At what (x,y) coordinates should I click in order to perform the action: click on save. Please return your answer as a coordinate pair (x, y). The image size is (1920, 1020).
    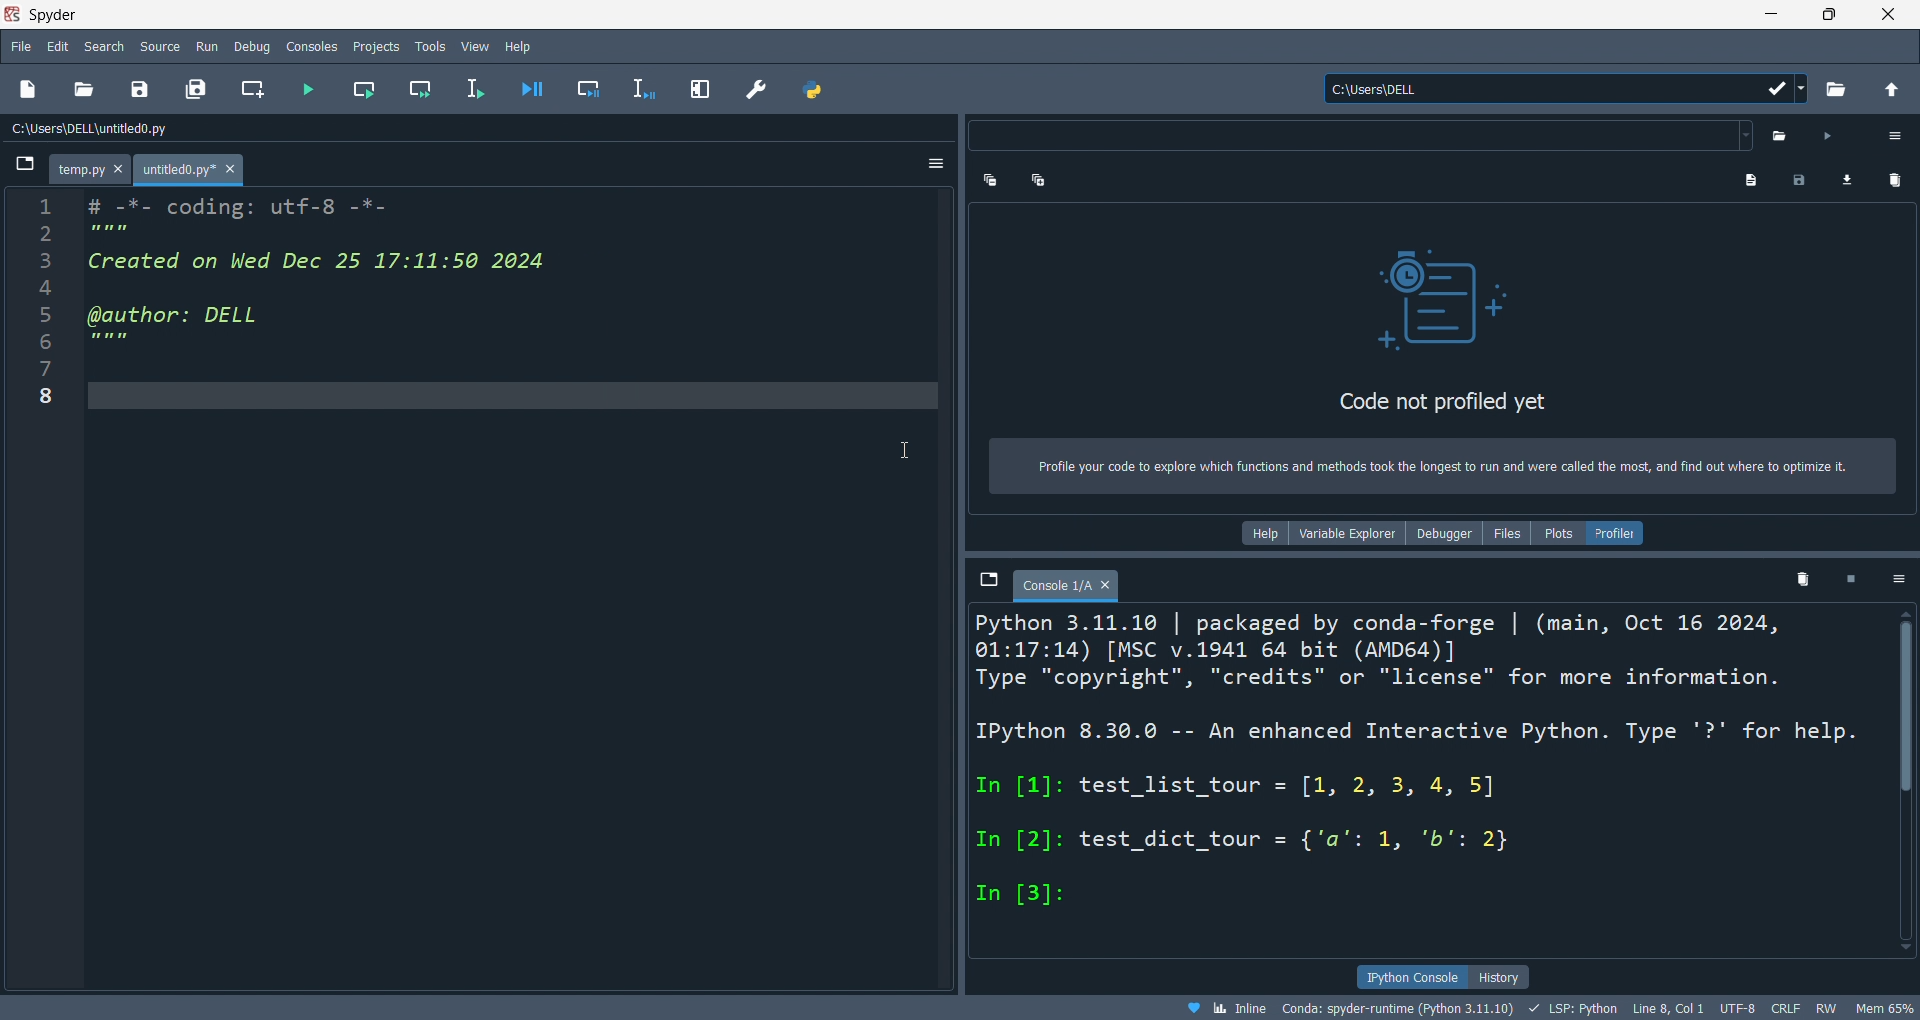
    Looking at the image, I should click on (146, 87).